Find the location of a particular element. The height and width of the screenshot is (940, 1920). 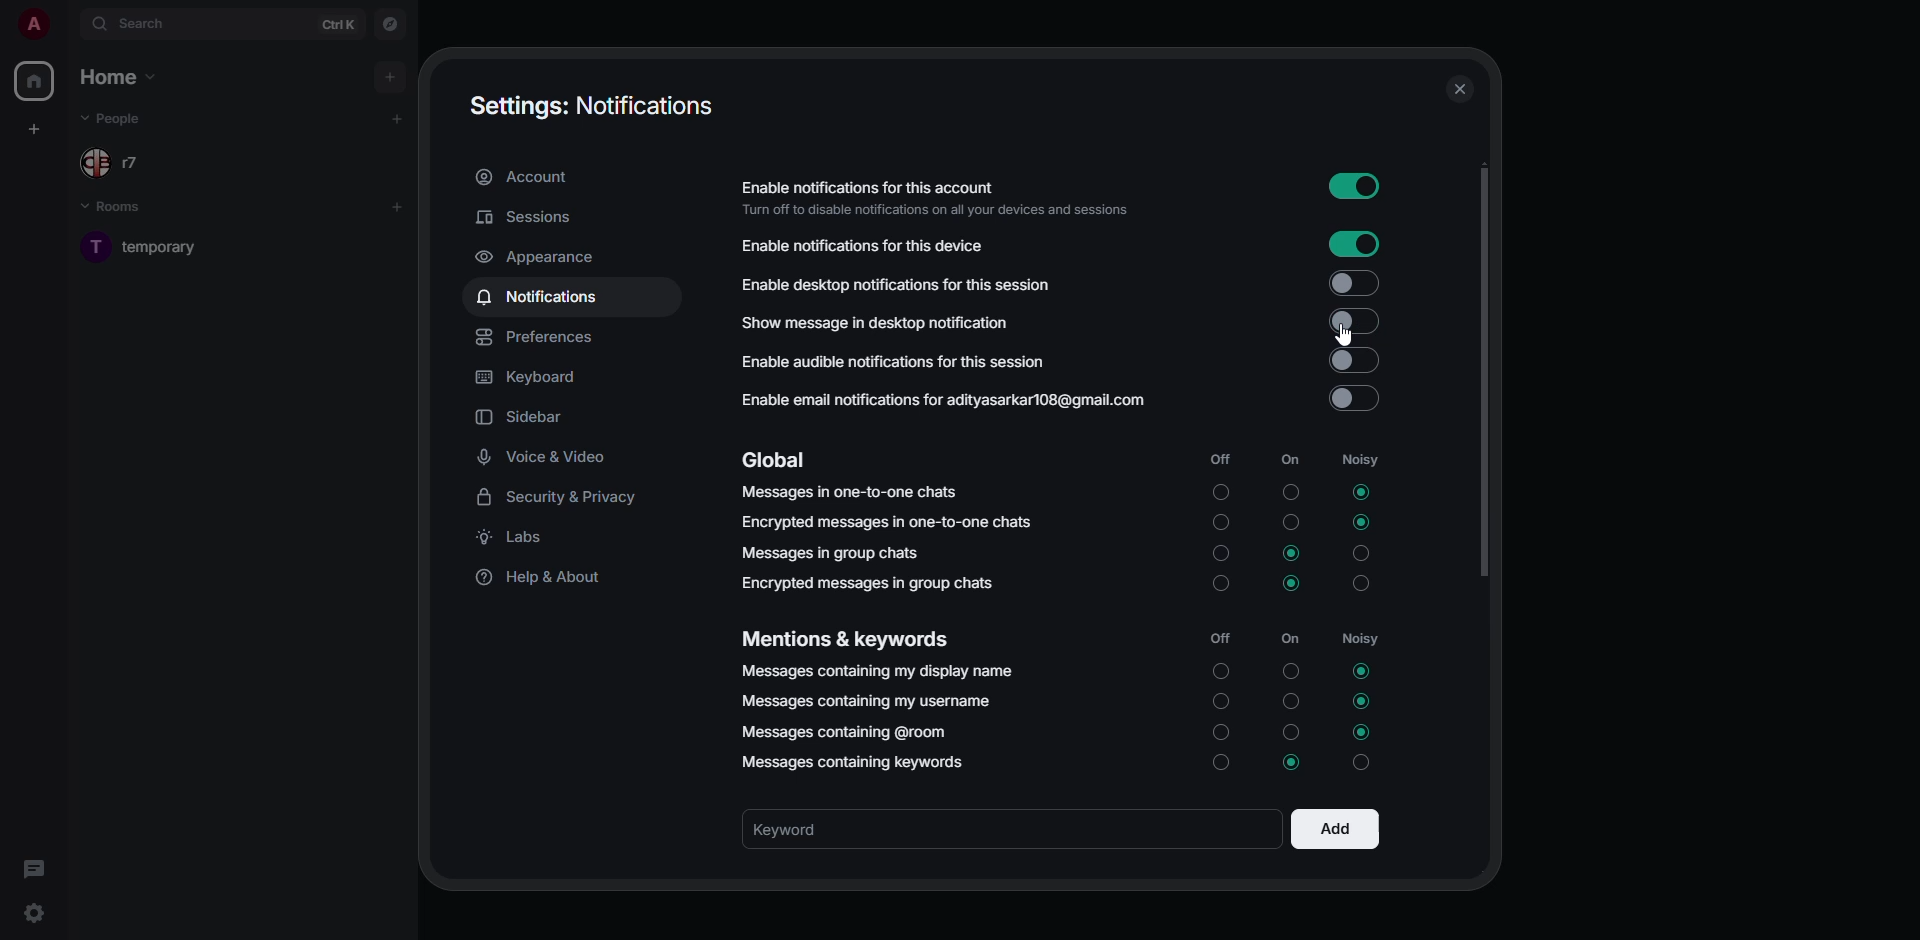

profile is located at coordinates (31, 24).